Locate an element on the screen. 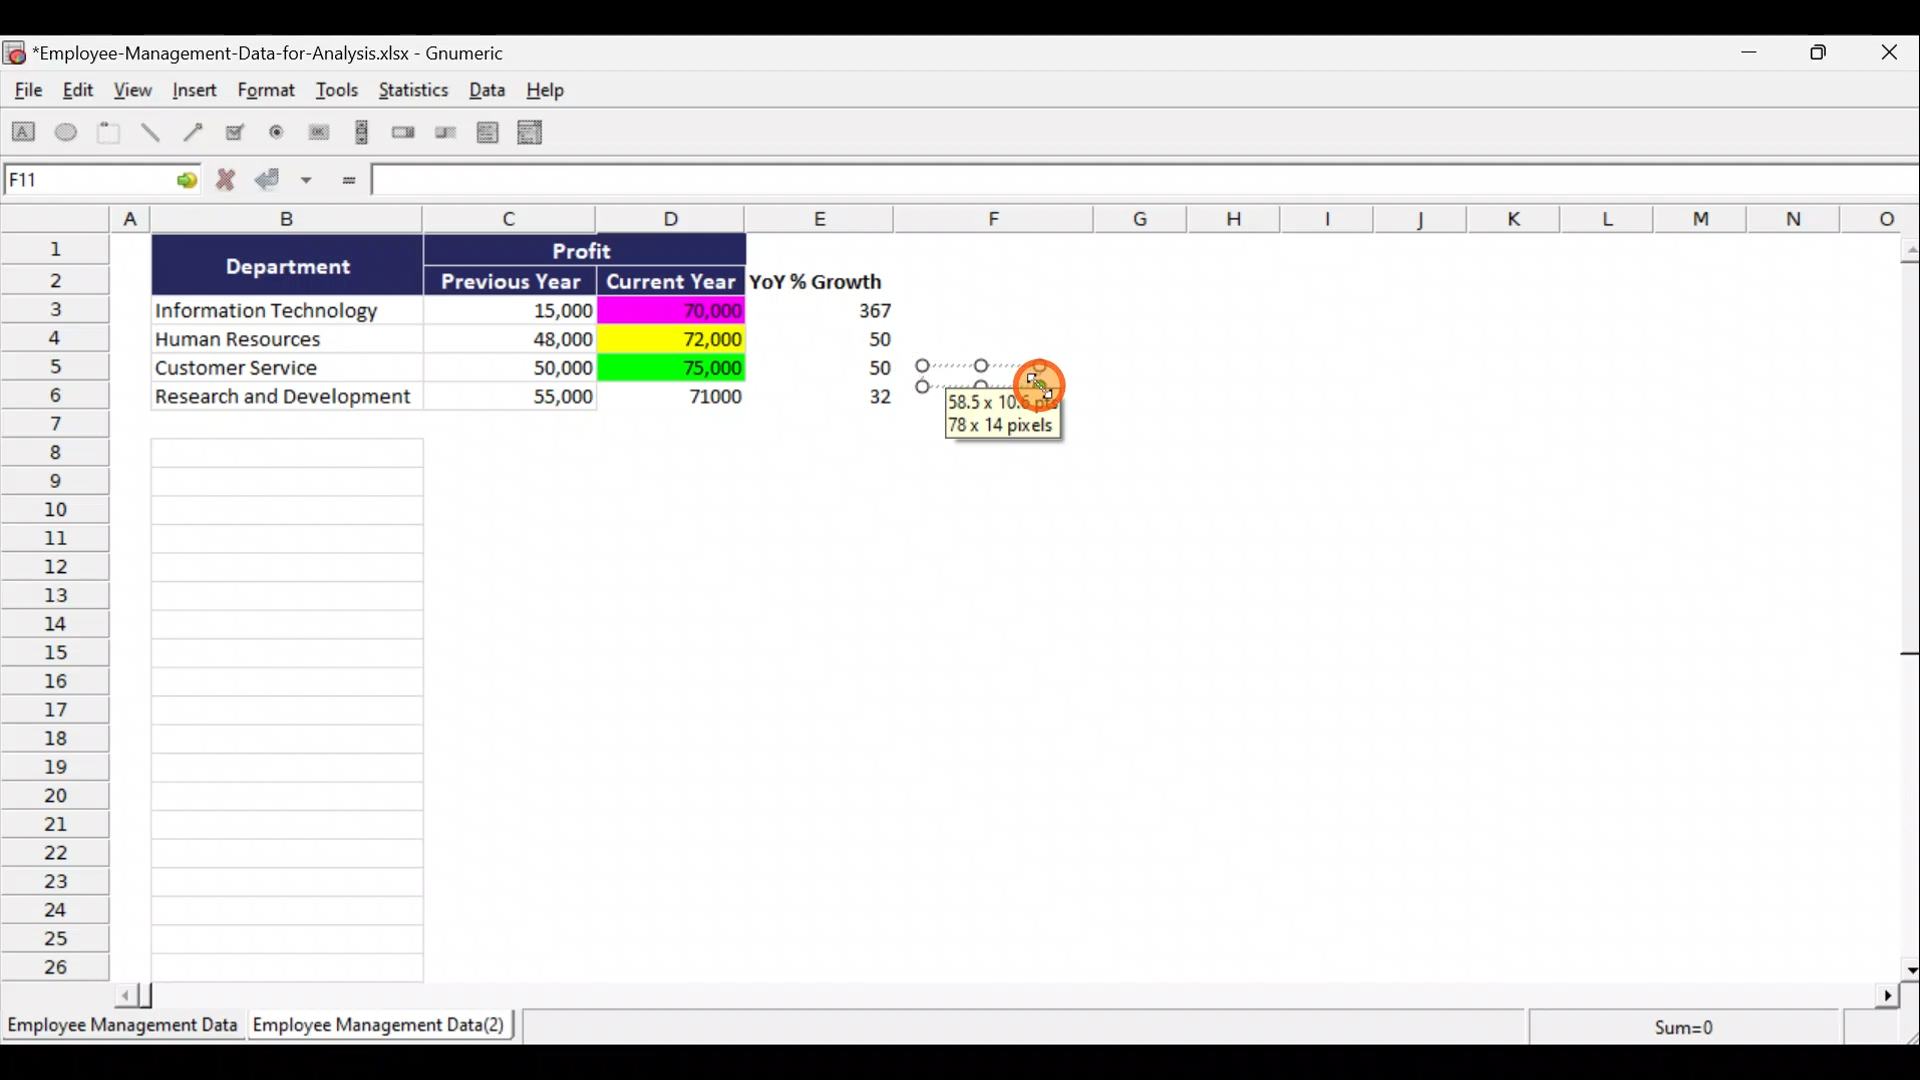 Image resolution: width=1920 pixels, height=1080 pixels. Scroll bar is located at coordinates (1014, 992).